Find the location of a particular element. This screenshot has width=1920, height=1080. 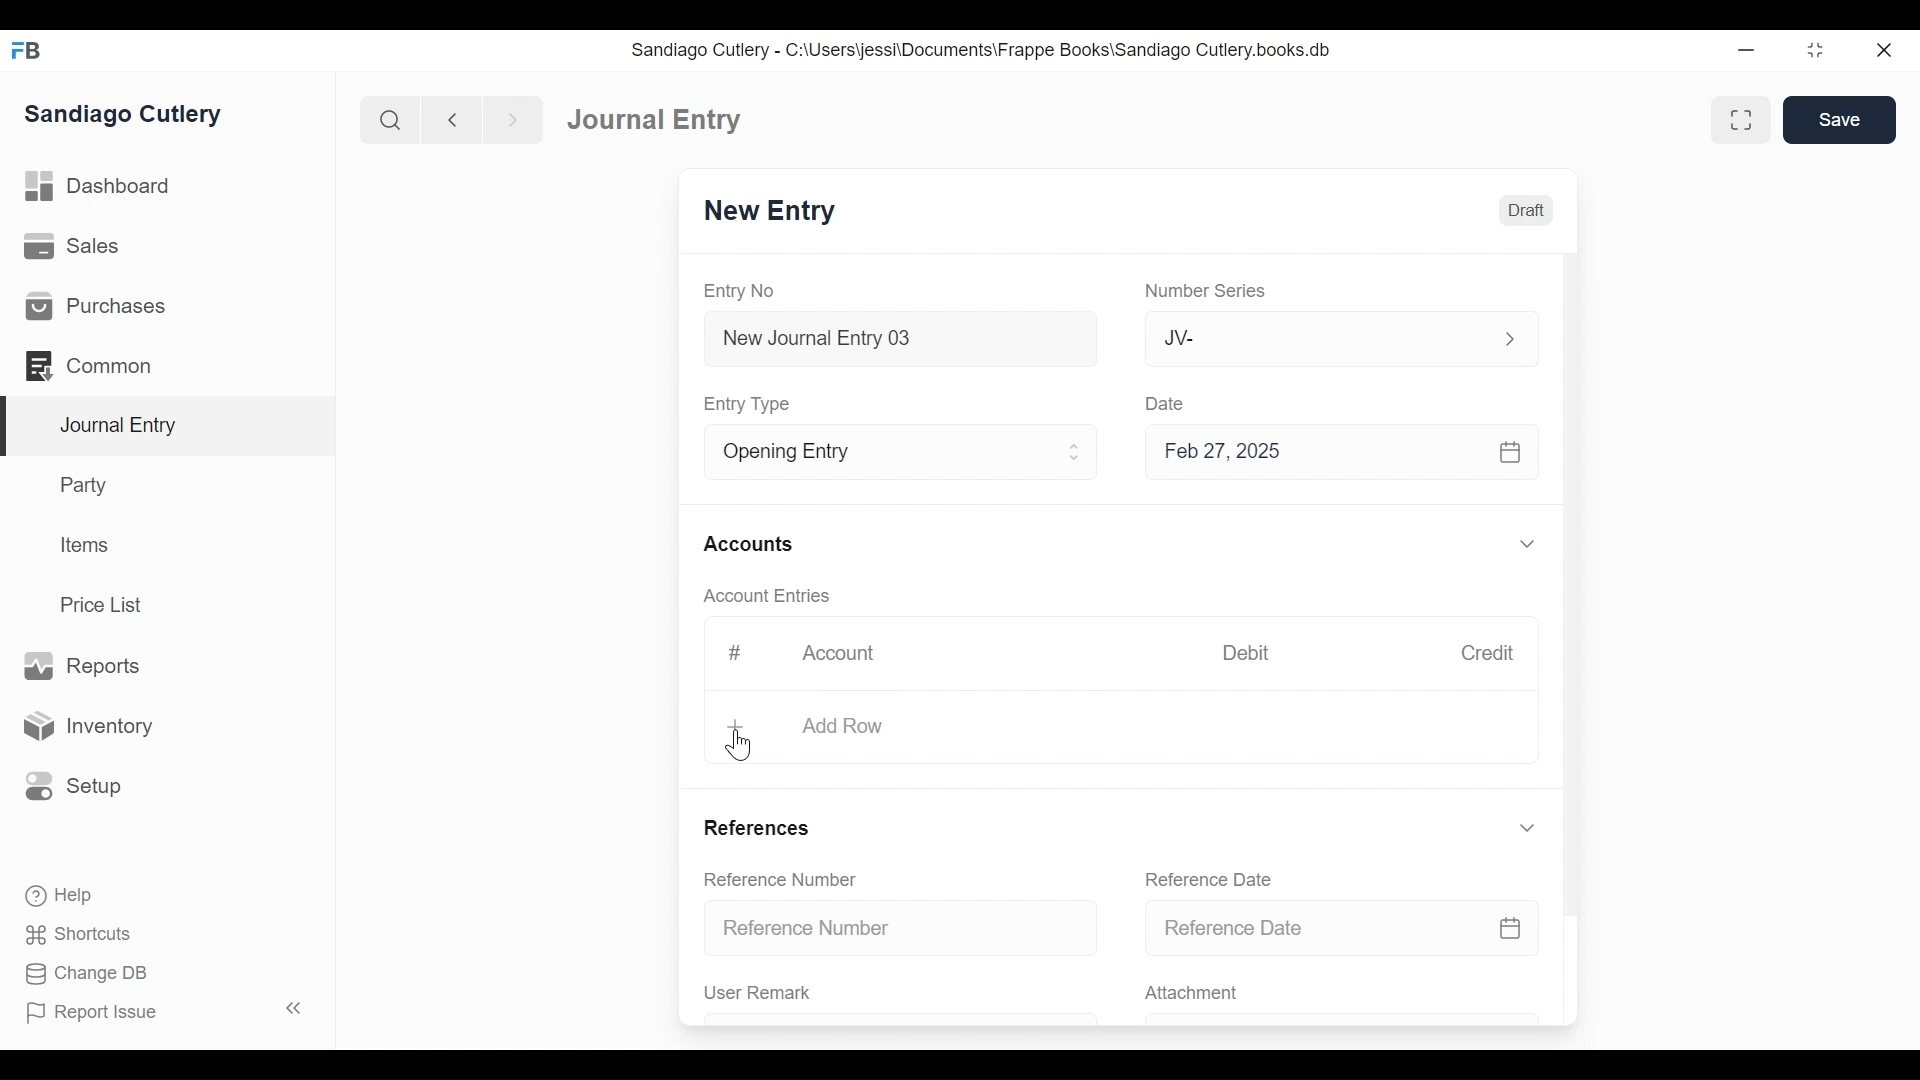

Sales is located at coordinates (72, 245).